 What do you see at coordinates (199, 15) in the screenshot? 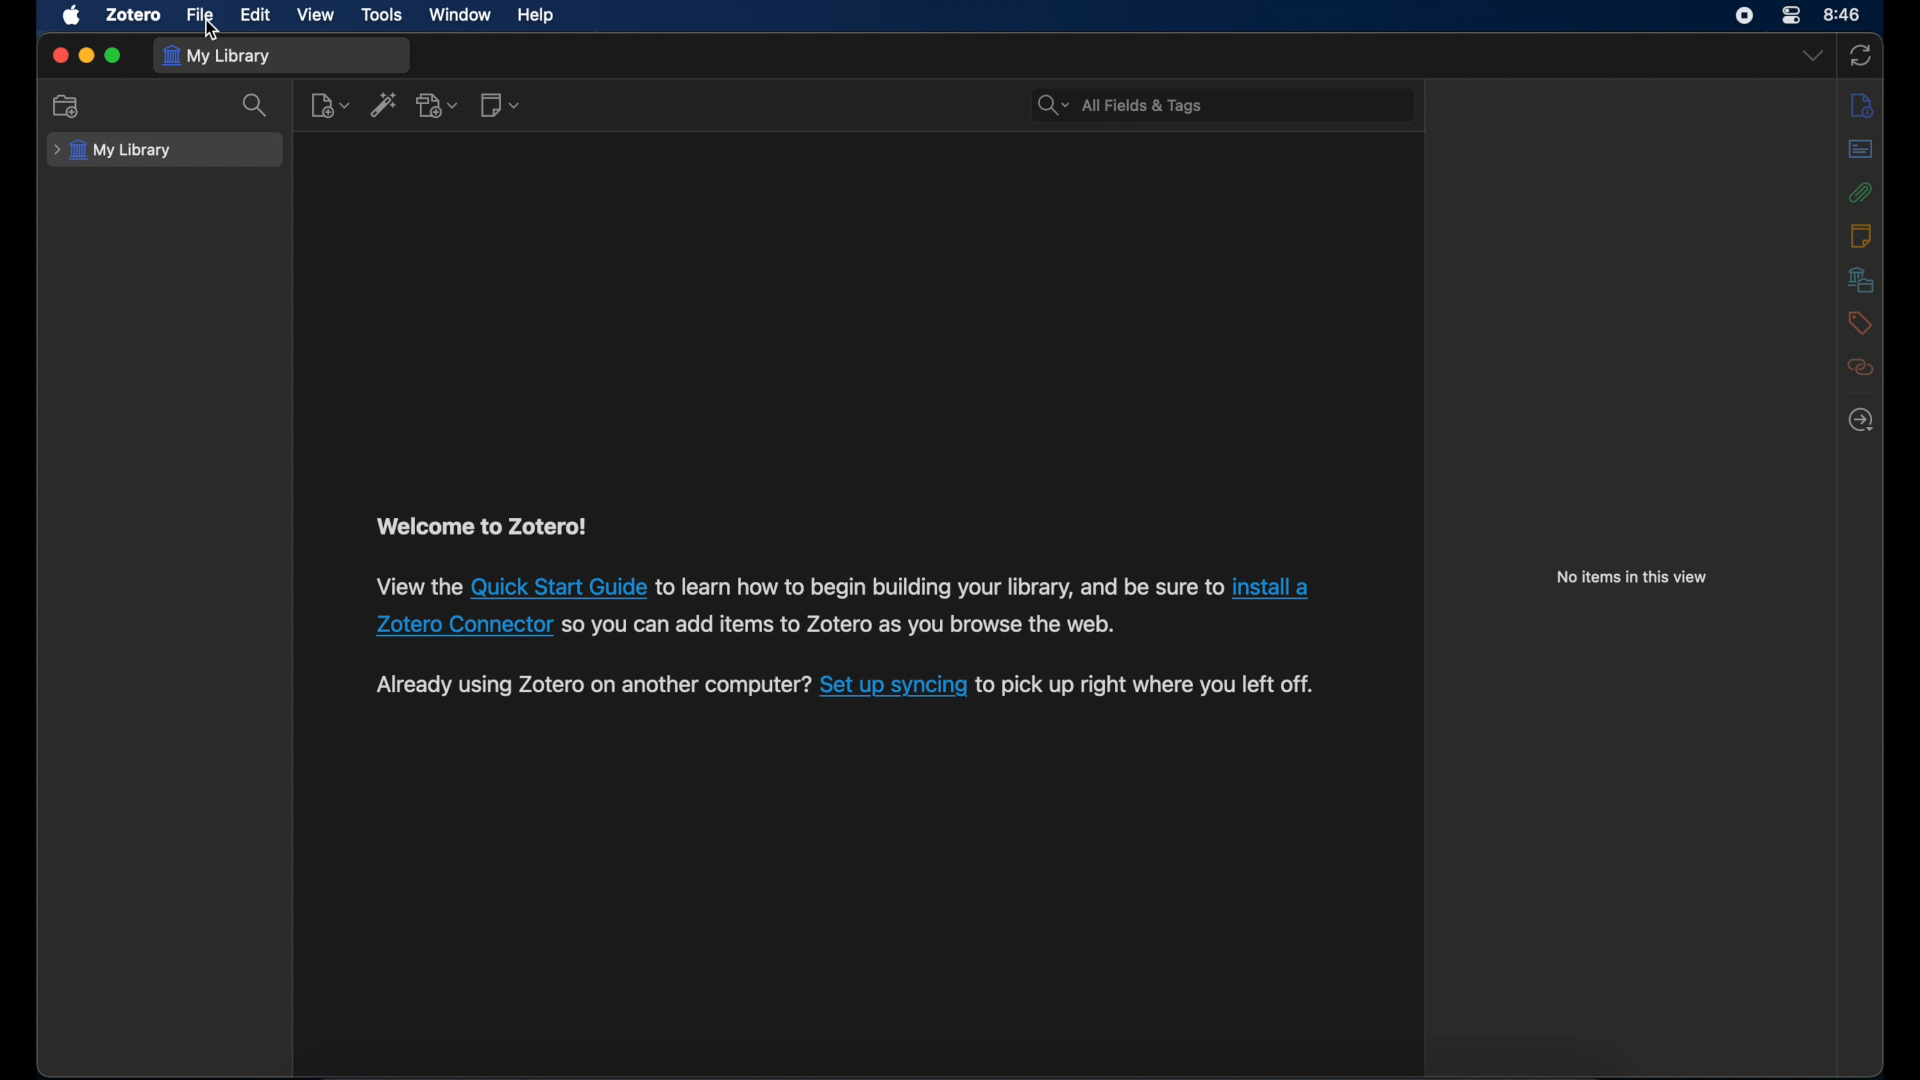
I see `file` at bounding box center [199, 15].